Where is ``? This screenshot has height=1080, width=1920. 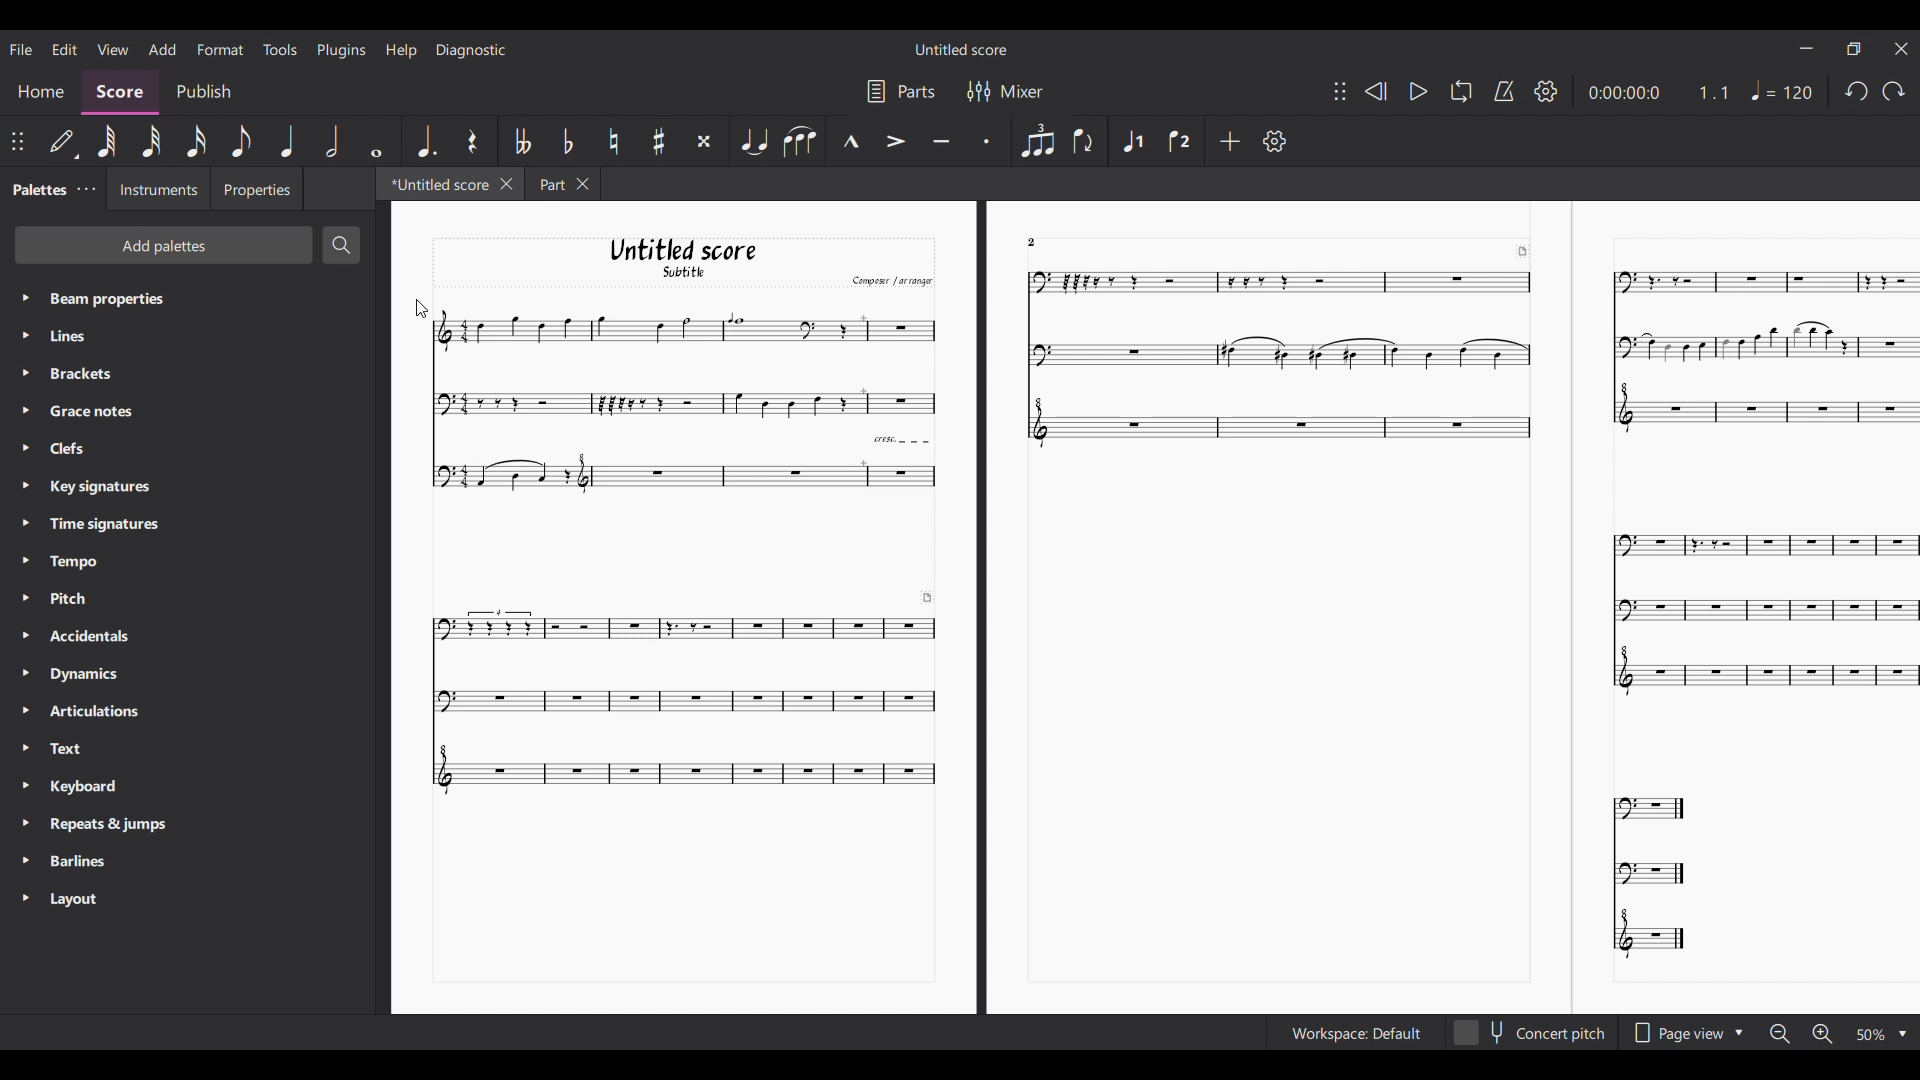
 is located at coordinates (1766, 610).